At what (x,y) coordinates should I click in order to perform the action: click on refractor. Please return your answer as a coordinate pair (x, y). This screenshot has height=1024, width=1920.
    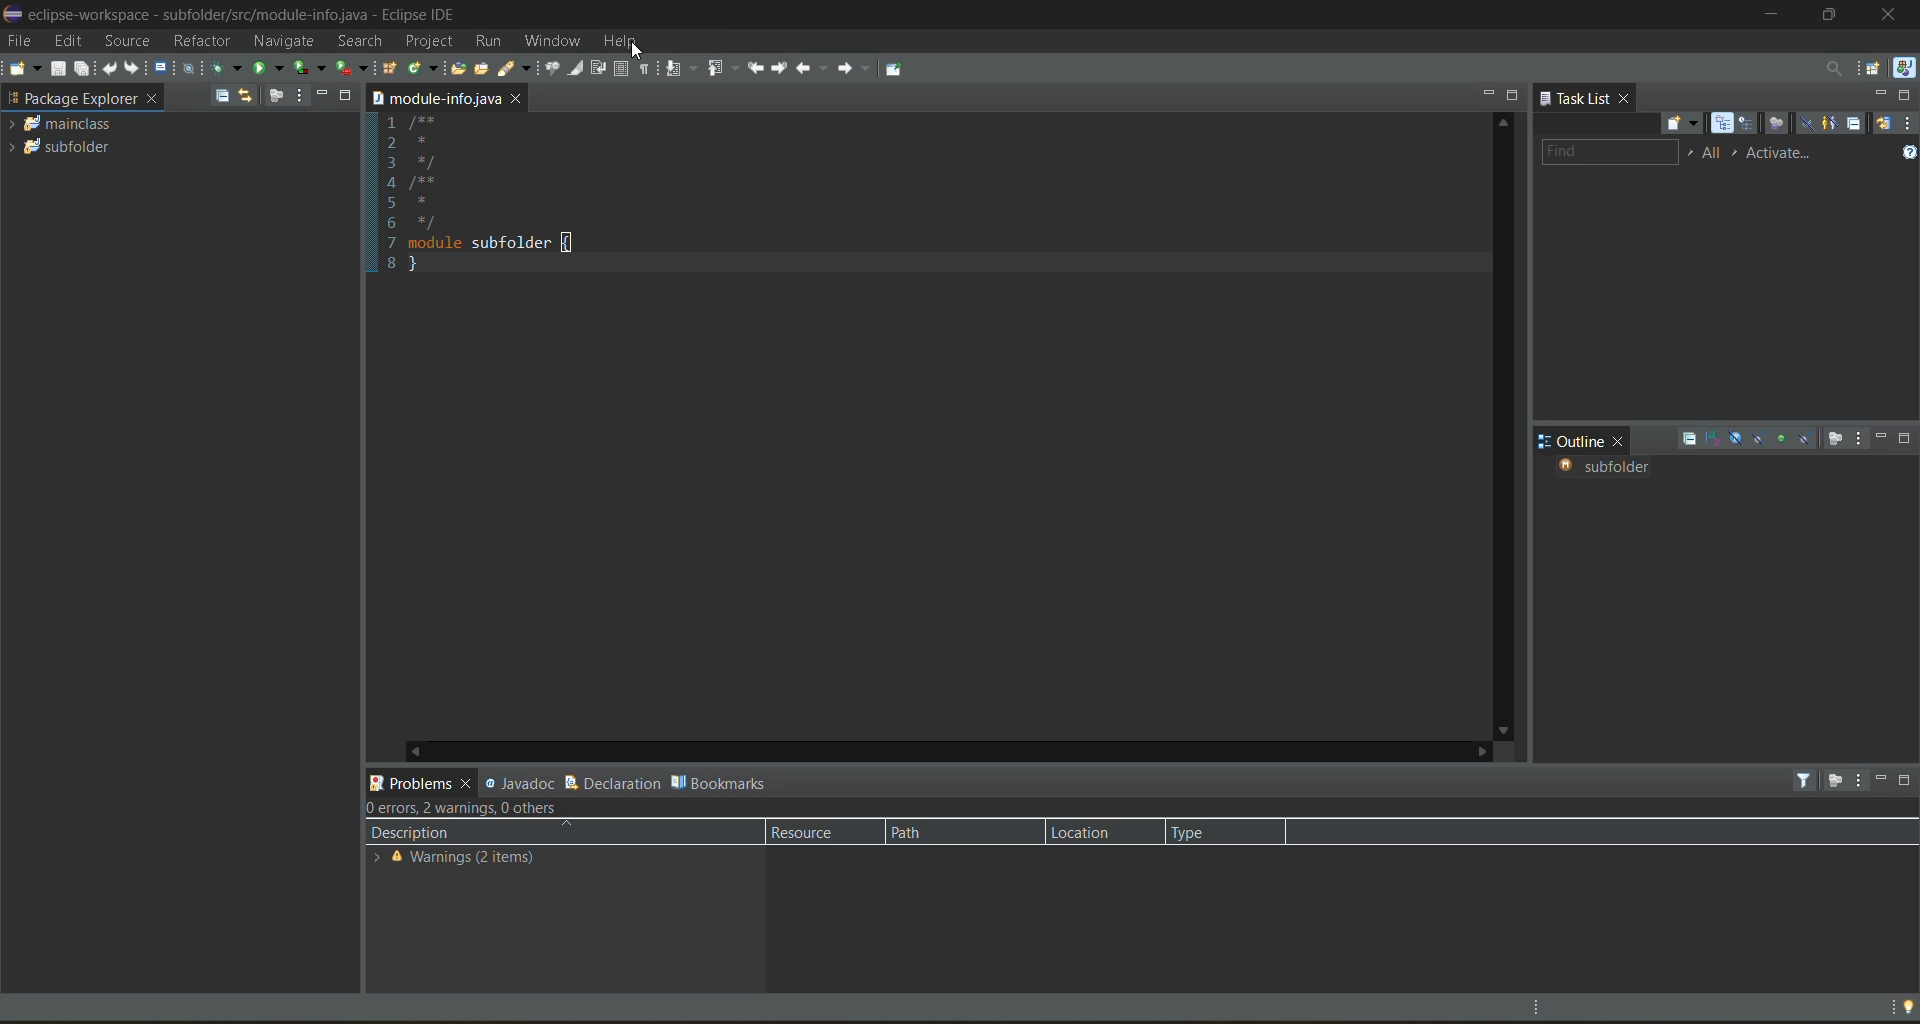
    Looking at the image, I should click on (202, 44).